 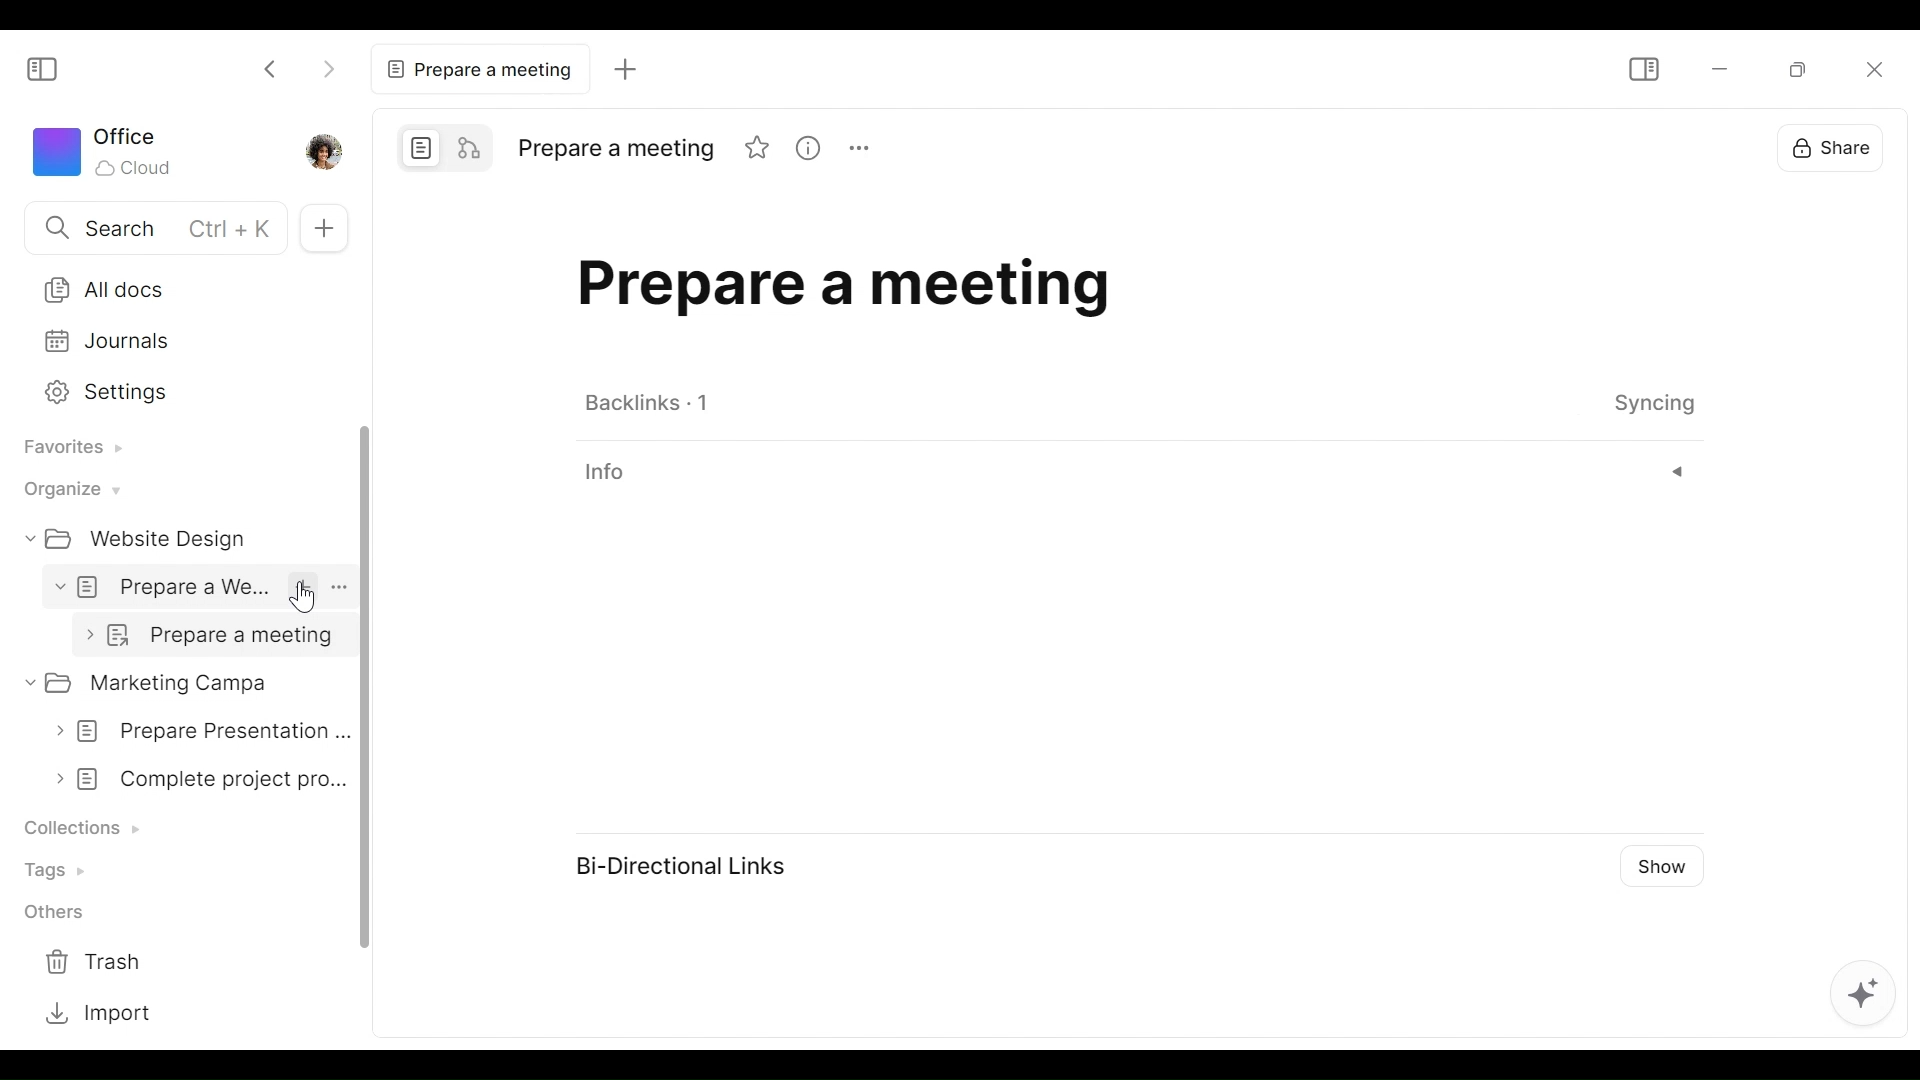 What do you see at coordinates (308, 596) in the screenshot?
I see `Cursor` at bounding box center [308, 596].